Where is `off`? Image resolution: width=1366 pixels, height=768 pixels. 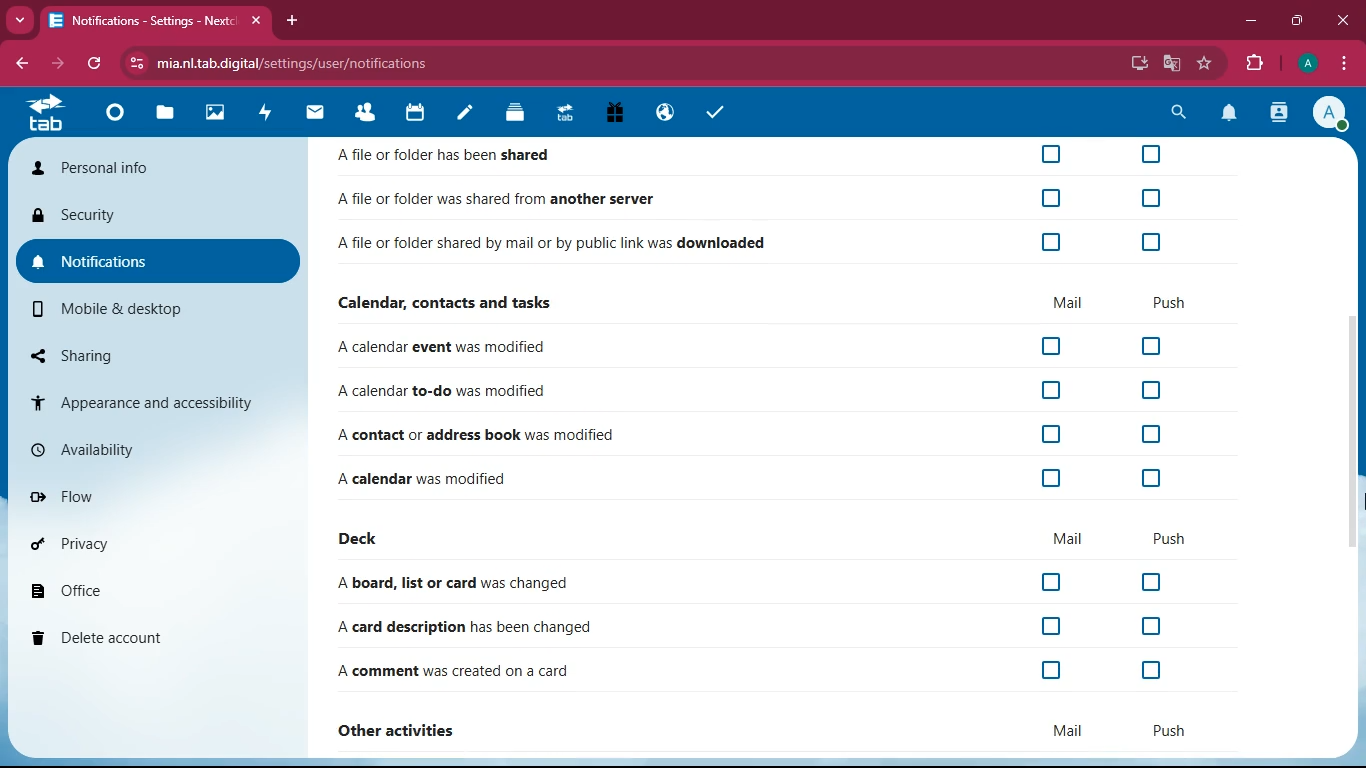 off is located at coordinates (1150, 477).